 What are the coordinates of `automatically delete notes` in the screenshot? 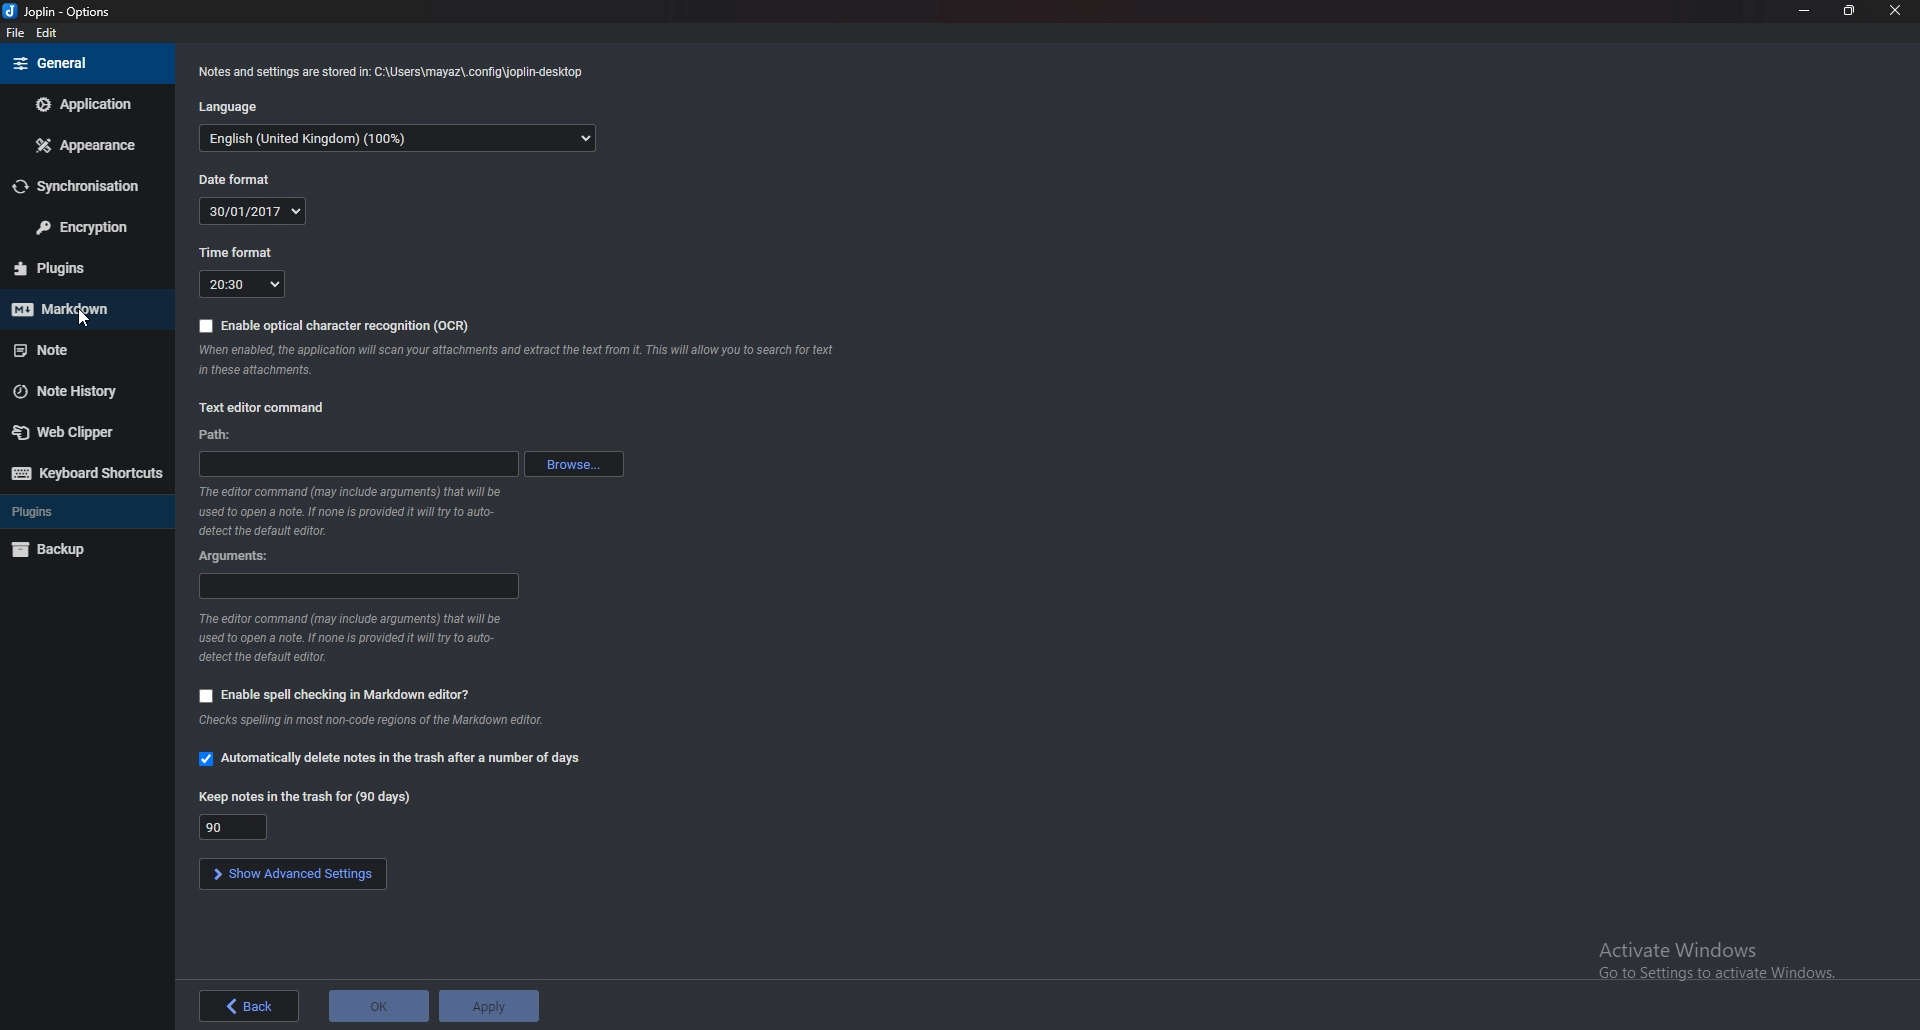 It's located at (389, 756).